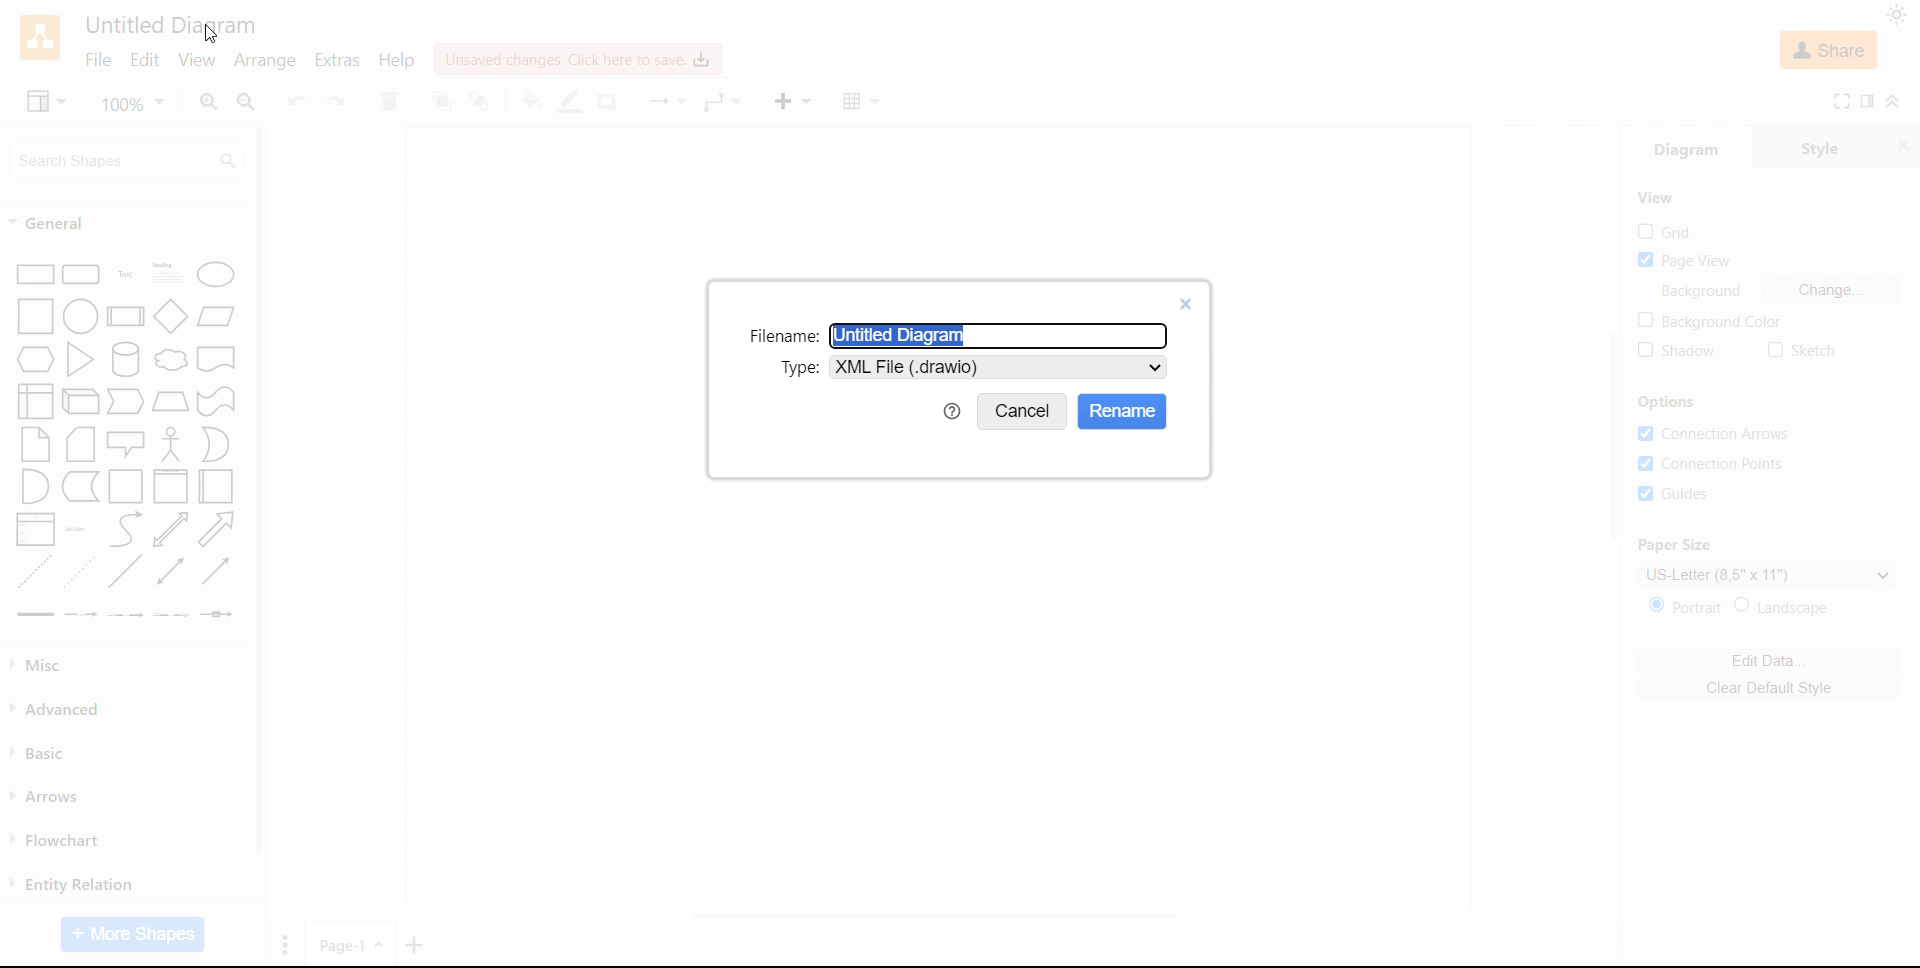 The height and width of the screenshot is (968, 1920). Describe the element at coordinates (1668, 403) in the screenshot. I see `Options ` at that location.